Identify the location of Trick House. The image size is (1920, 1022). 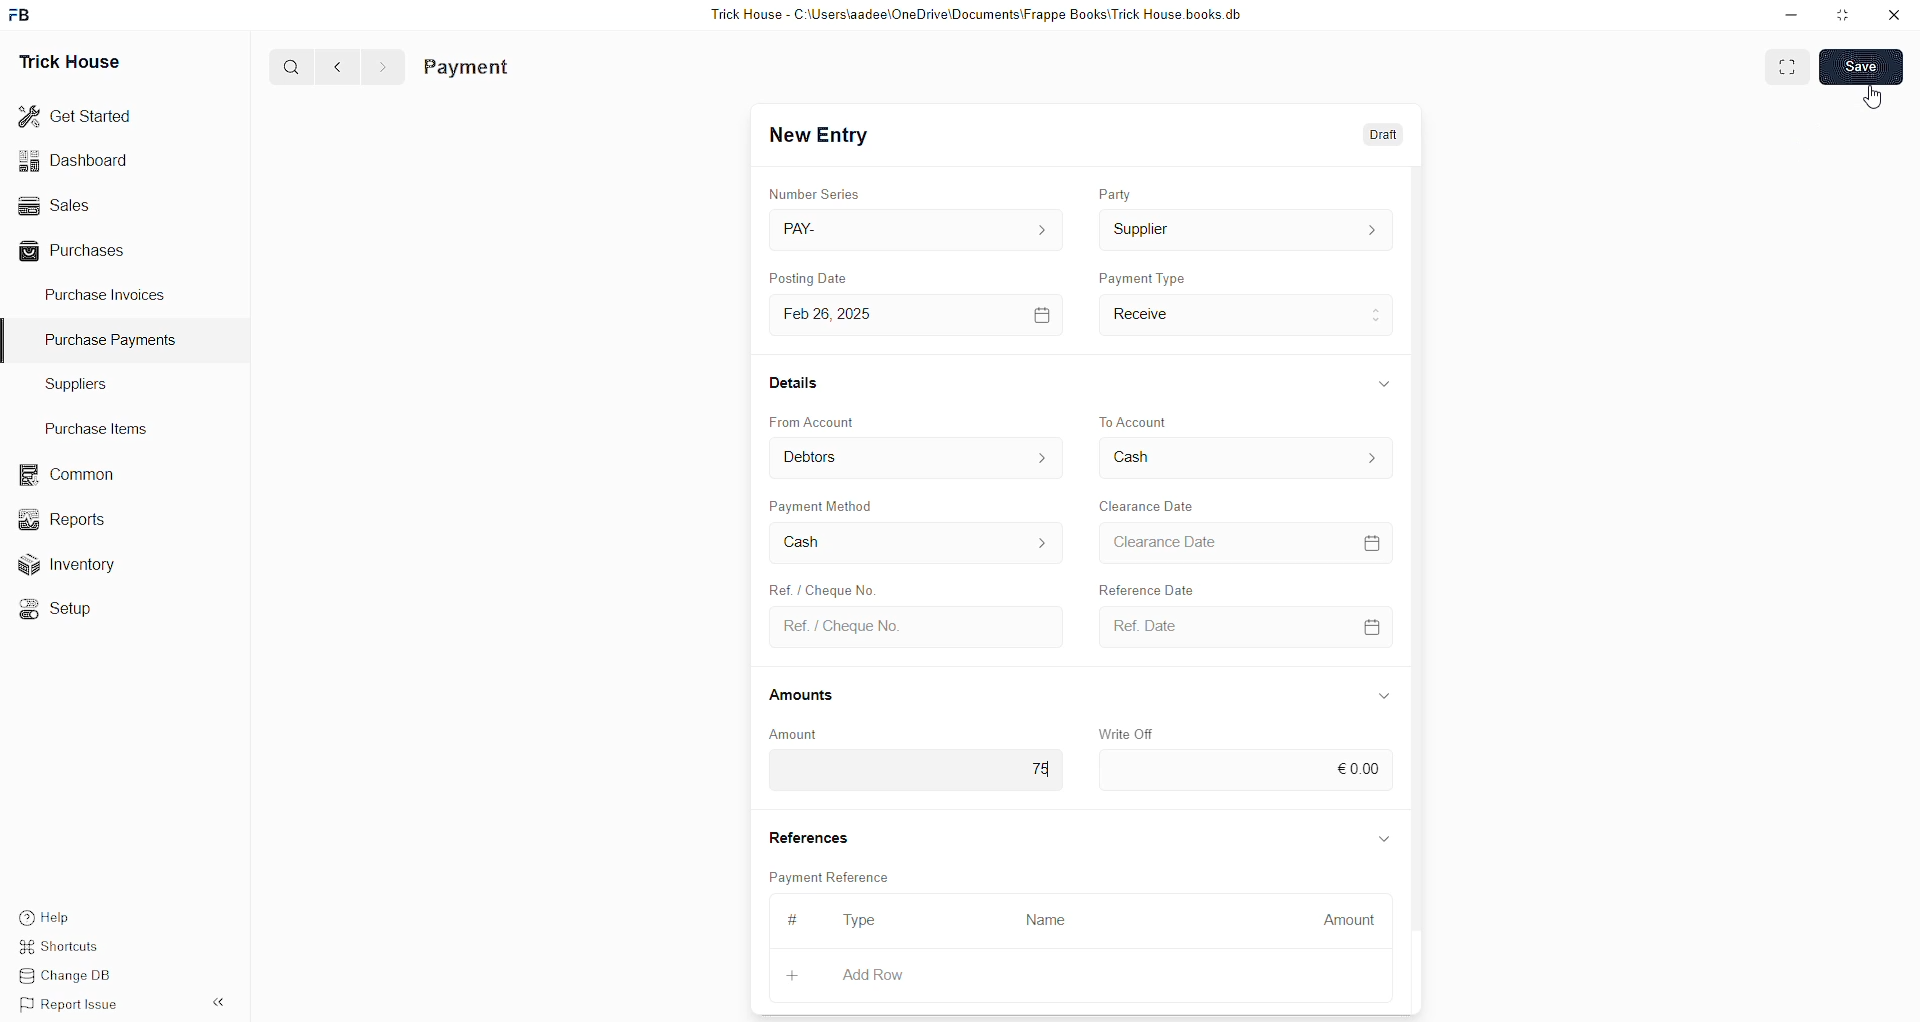
(72, 58).